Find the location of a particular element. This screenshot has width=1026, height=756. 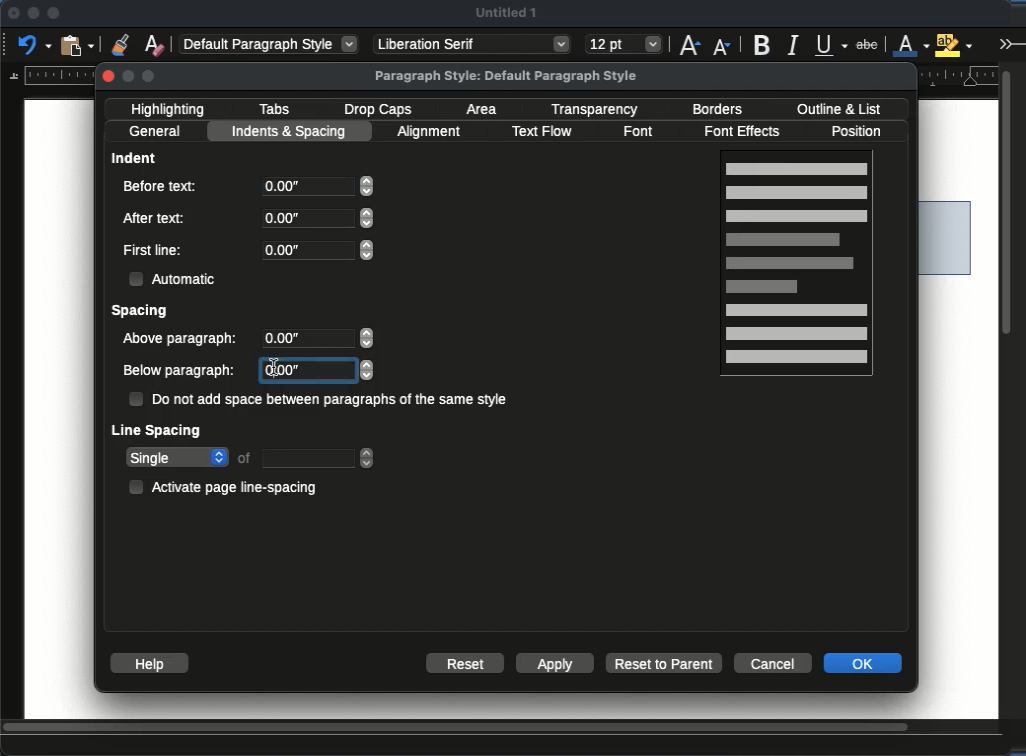

area is located at coordinates (485, 109).